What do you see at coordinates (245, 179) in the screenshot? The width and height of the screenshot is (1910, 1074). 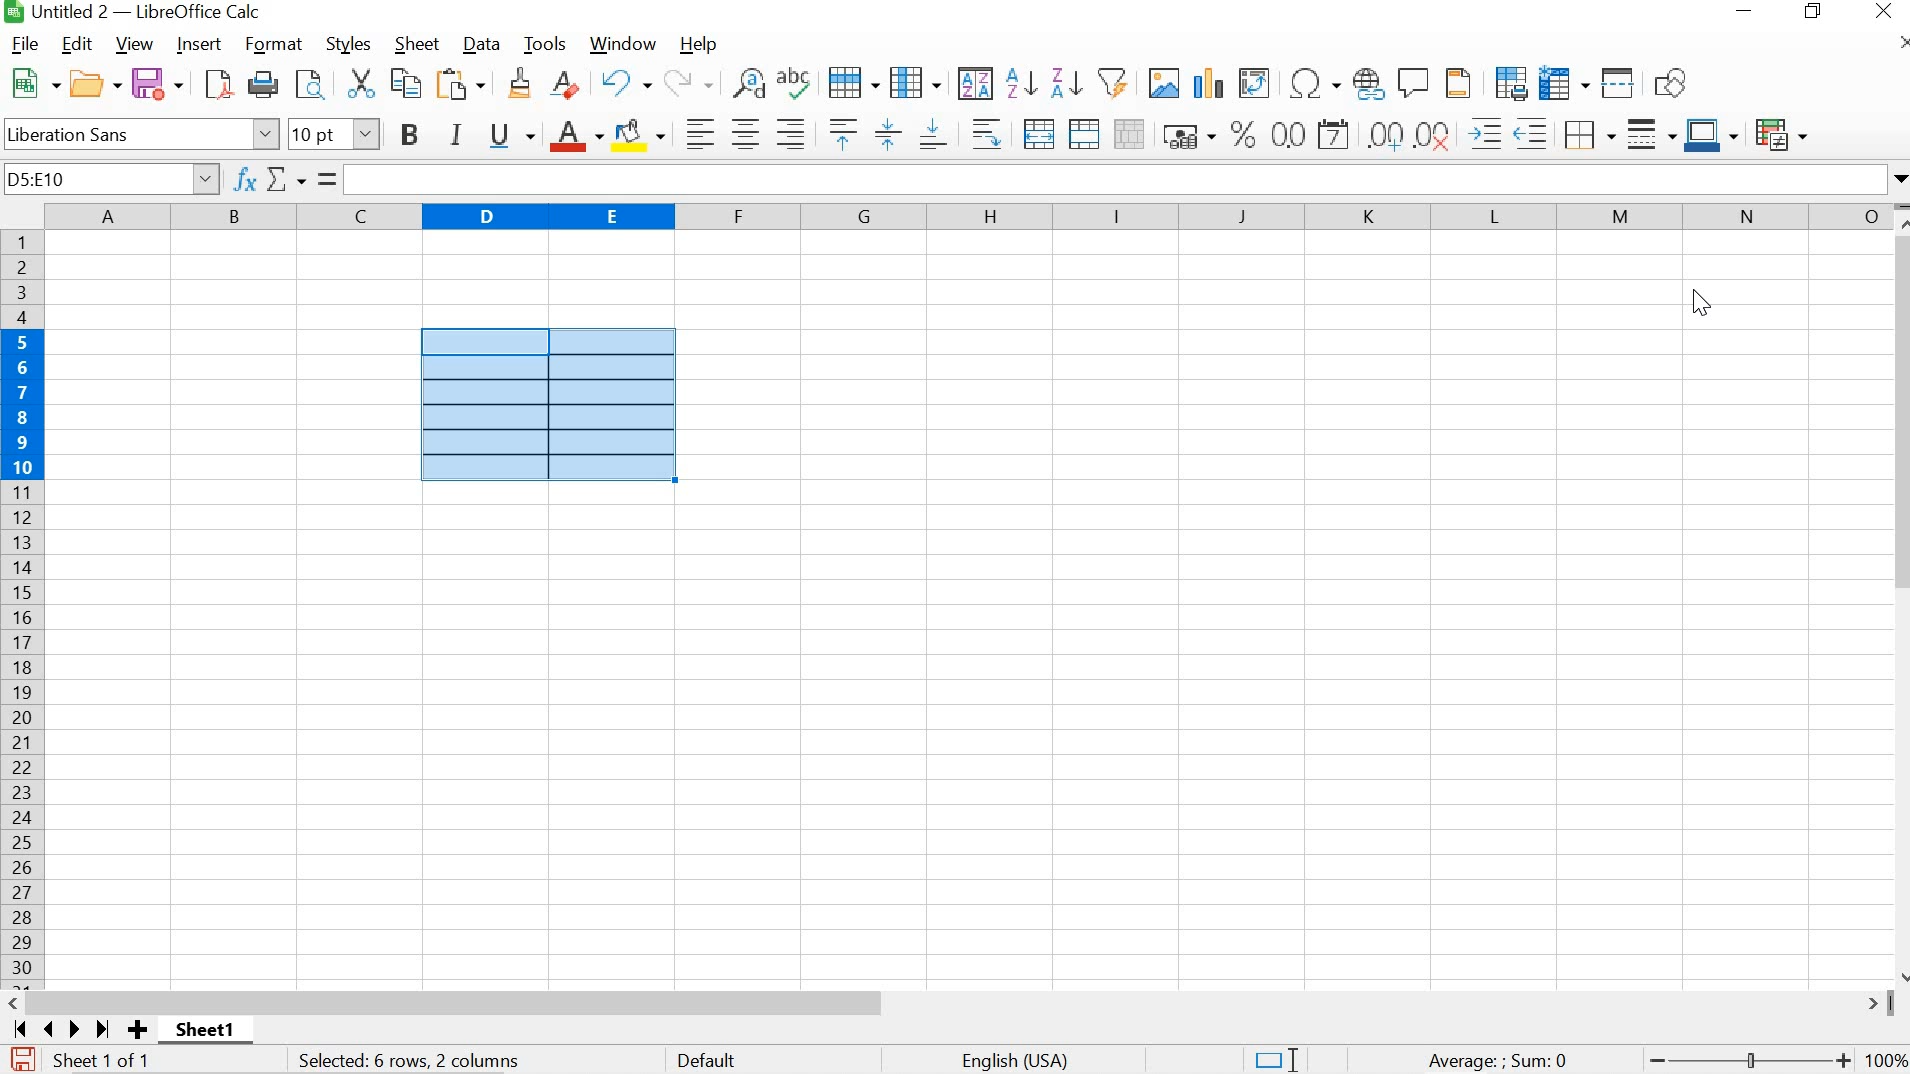 I see `function wizard` at bounding box center [245, 179].